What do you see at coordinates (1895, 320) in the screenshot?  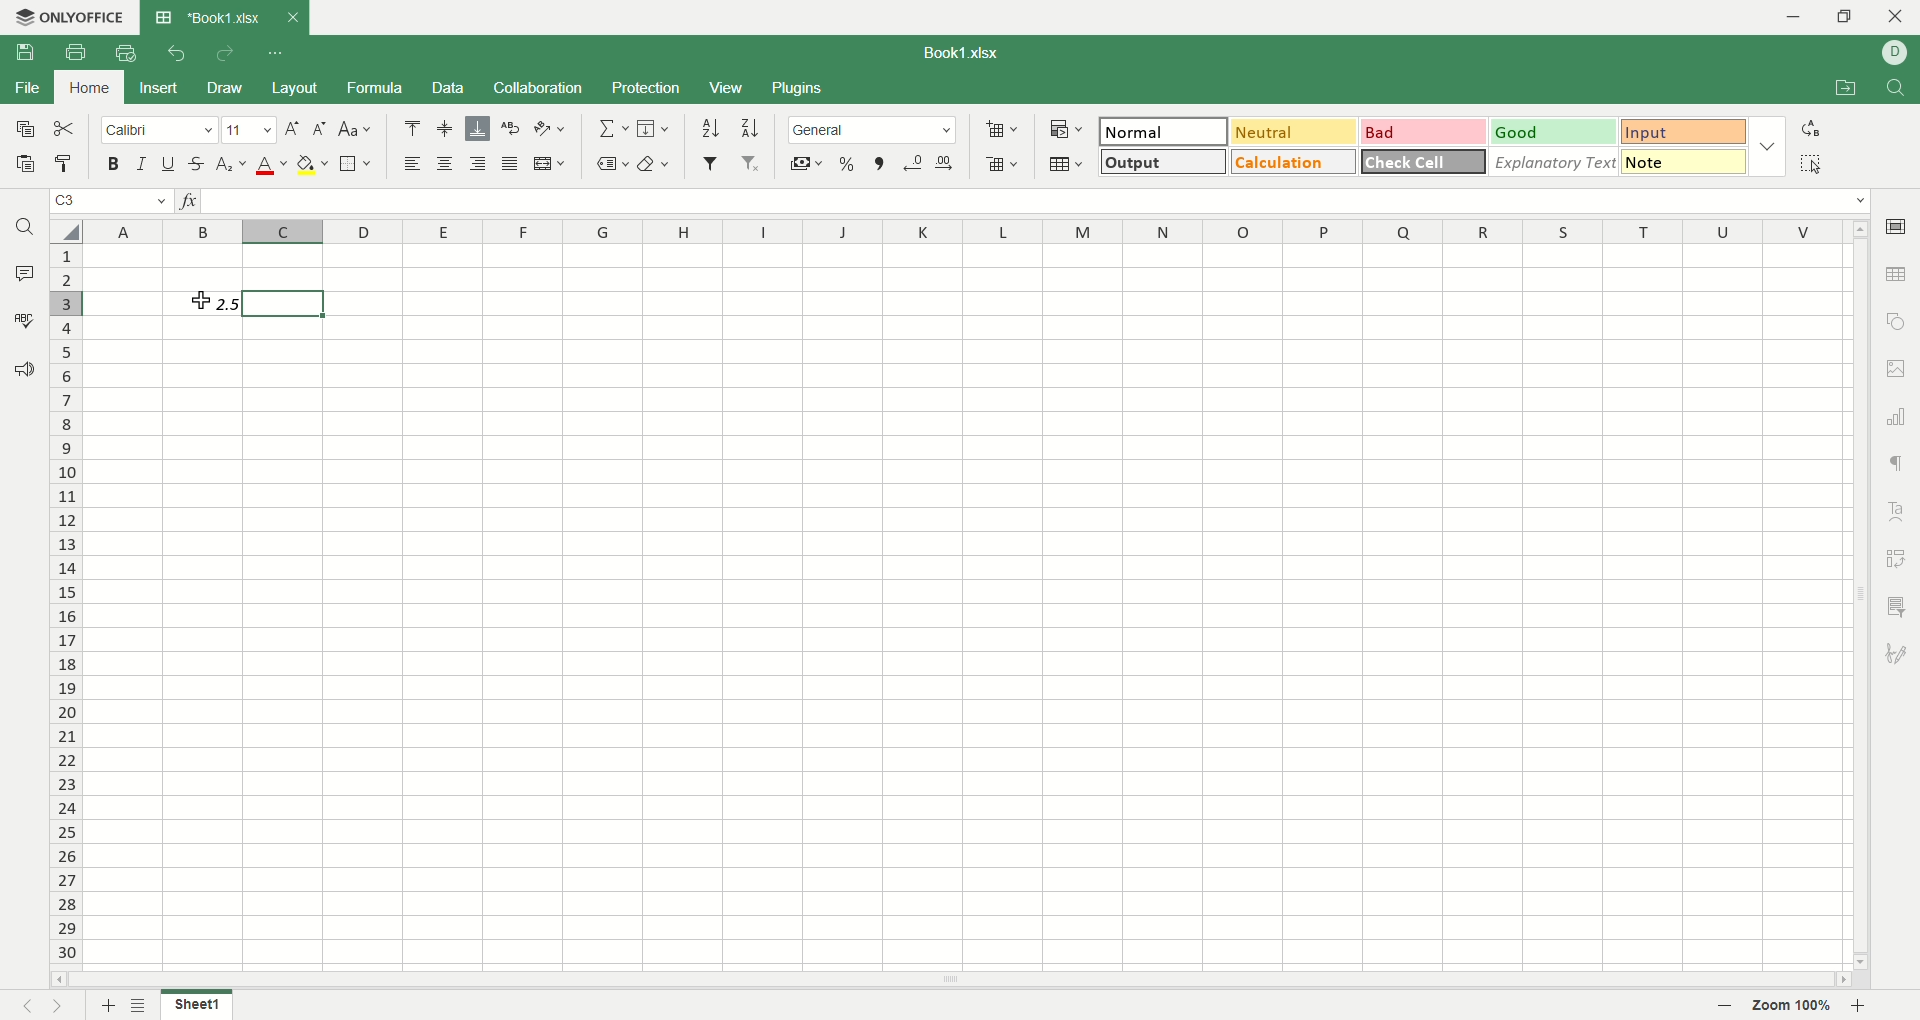 I see `object settings` at bounding box center [1895, 320].